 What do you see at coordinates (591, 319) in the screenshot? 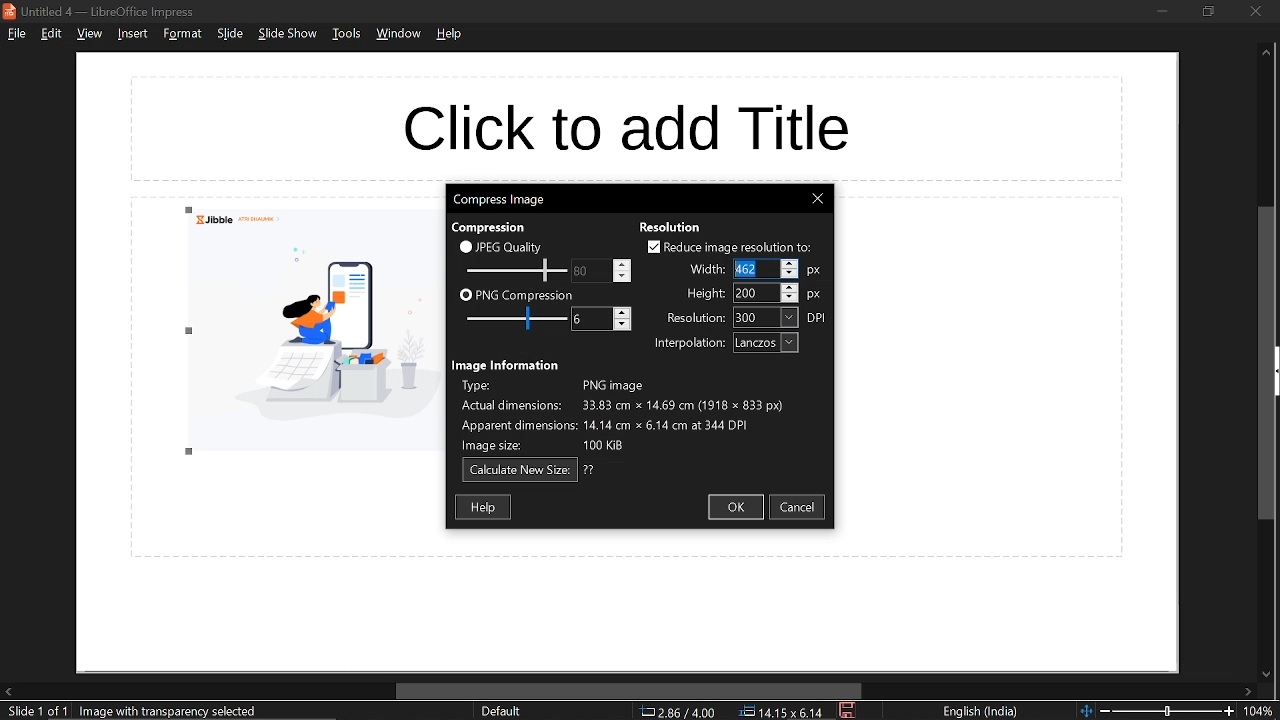
I see `Change PNG compression` at bounding box center [591, 319].